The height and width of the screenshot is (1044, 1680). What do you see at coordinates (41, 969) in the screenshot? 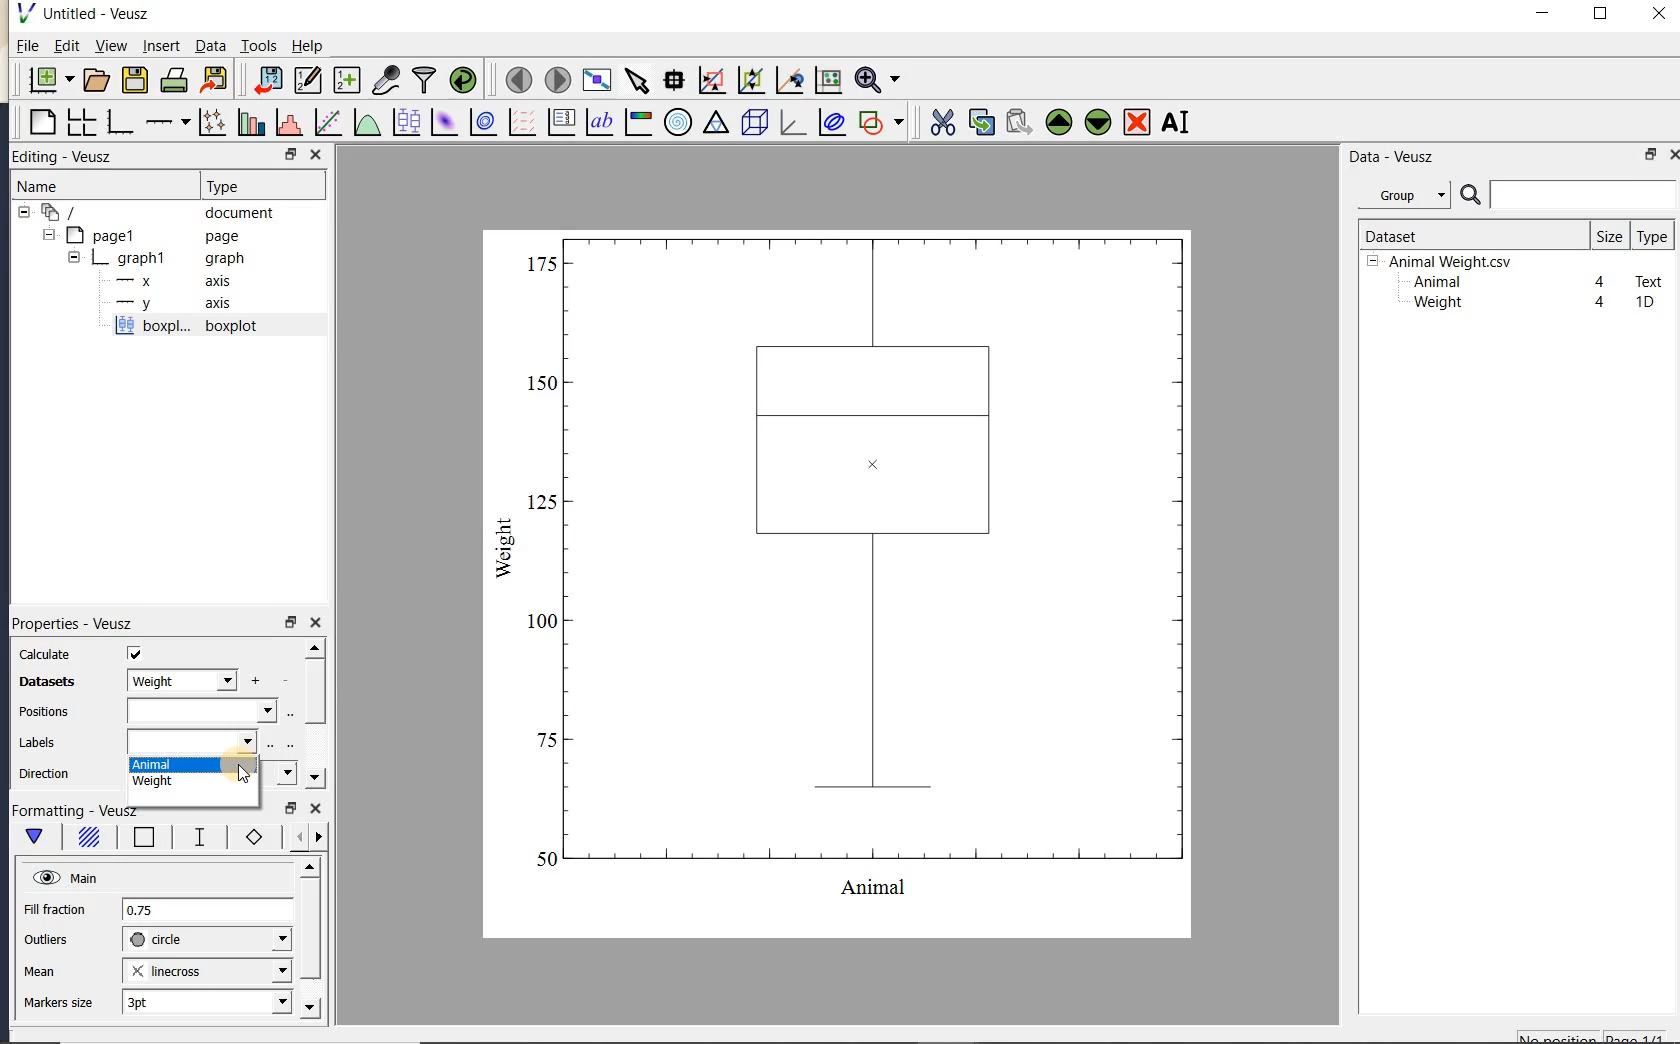
I see `mean` at bounding box center [41, 969].